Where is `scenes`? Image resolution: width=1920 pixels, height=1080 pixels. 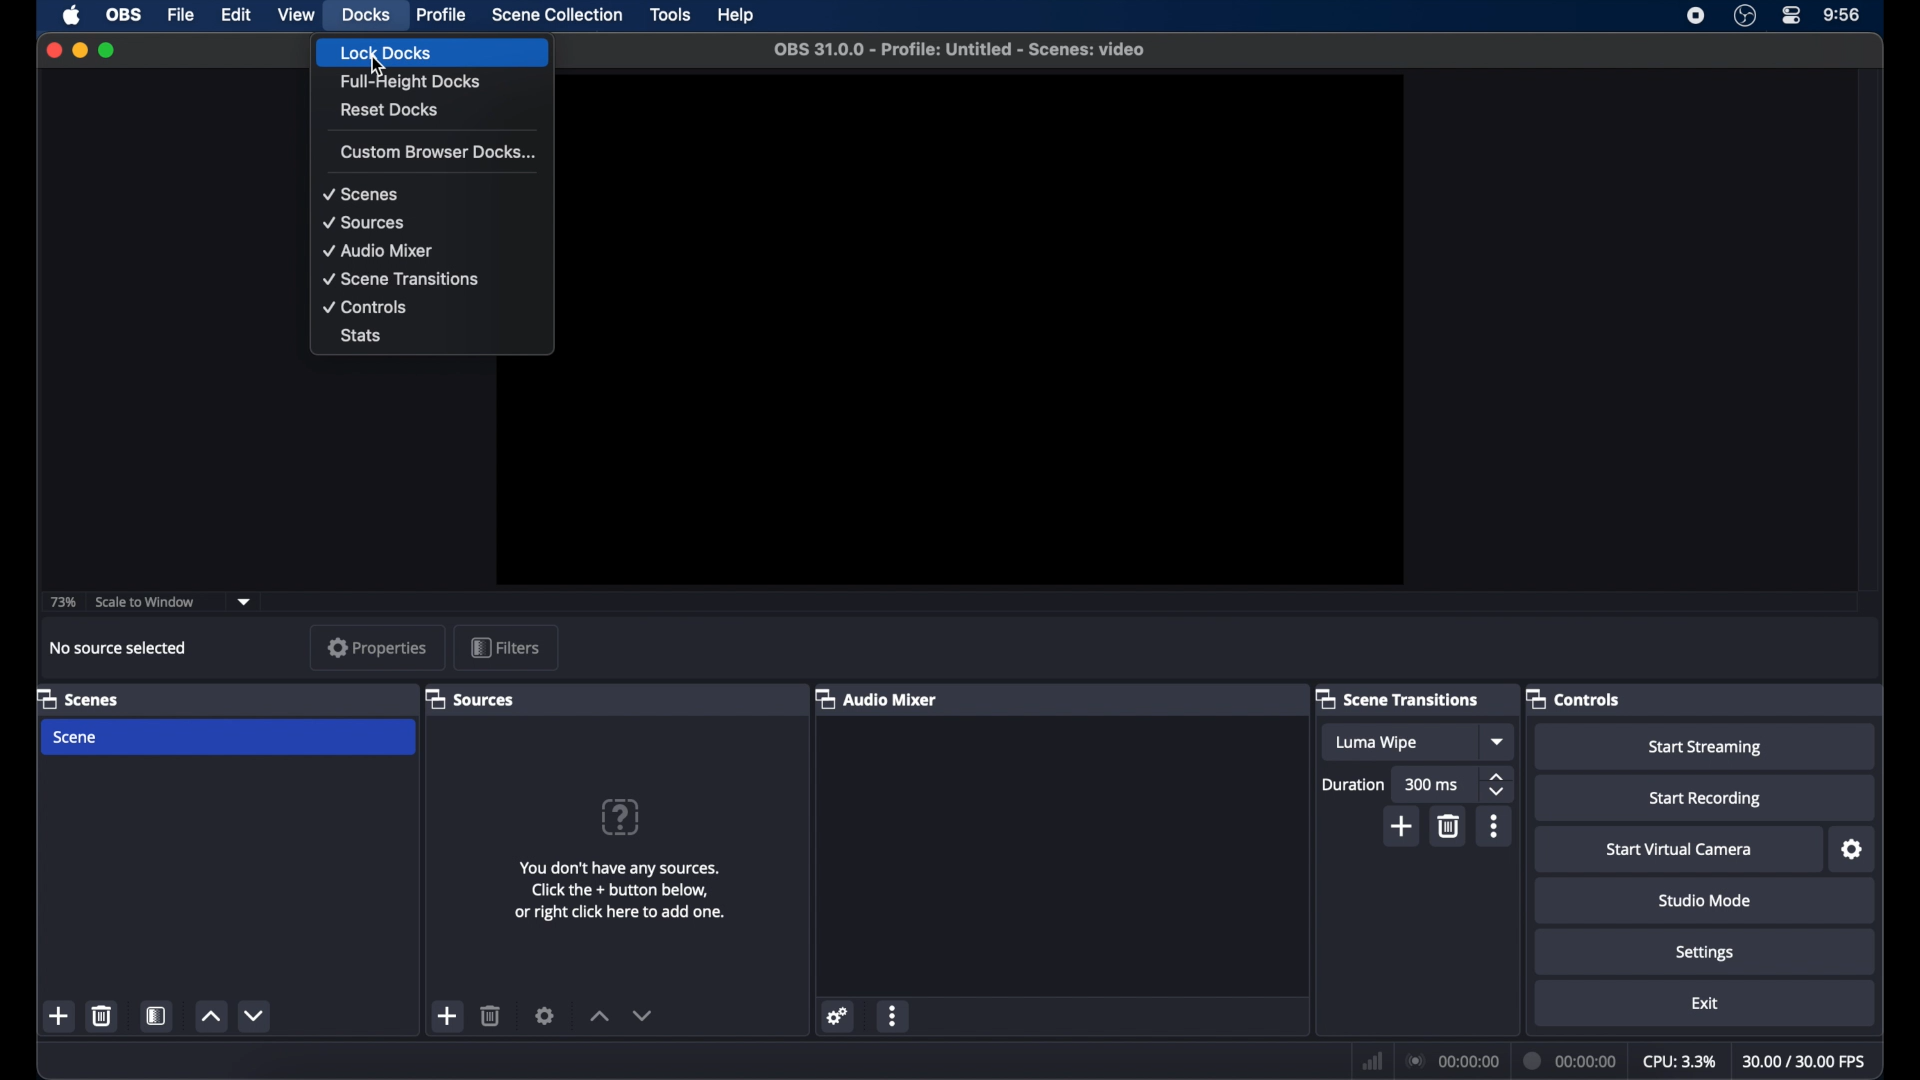 scenes is located at coordinates (82, 700).